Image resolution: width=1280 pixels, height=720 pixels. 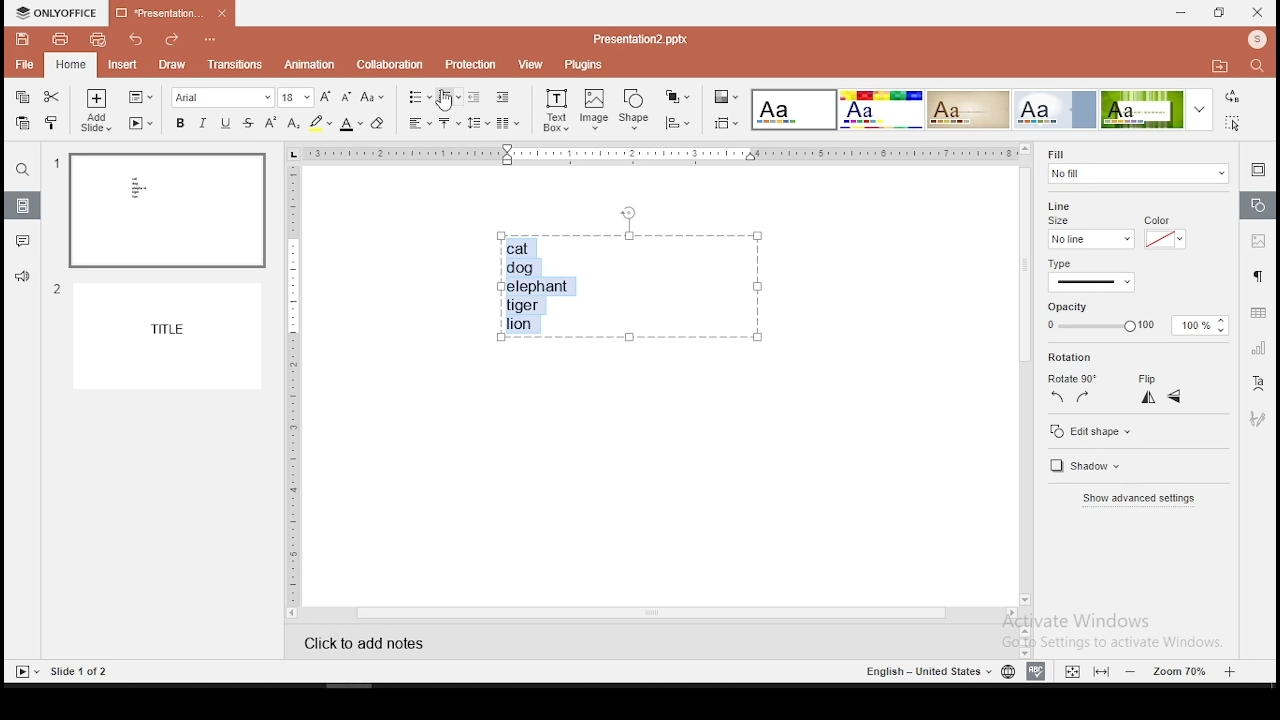 I want to click on start slideshow, so click(x=141, y=122).